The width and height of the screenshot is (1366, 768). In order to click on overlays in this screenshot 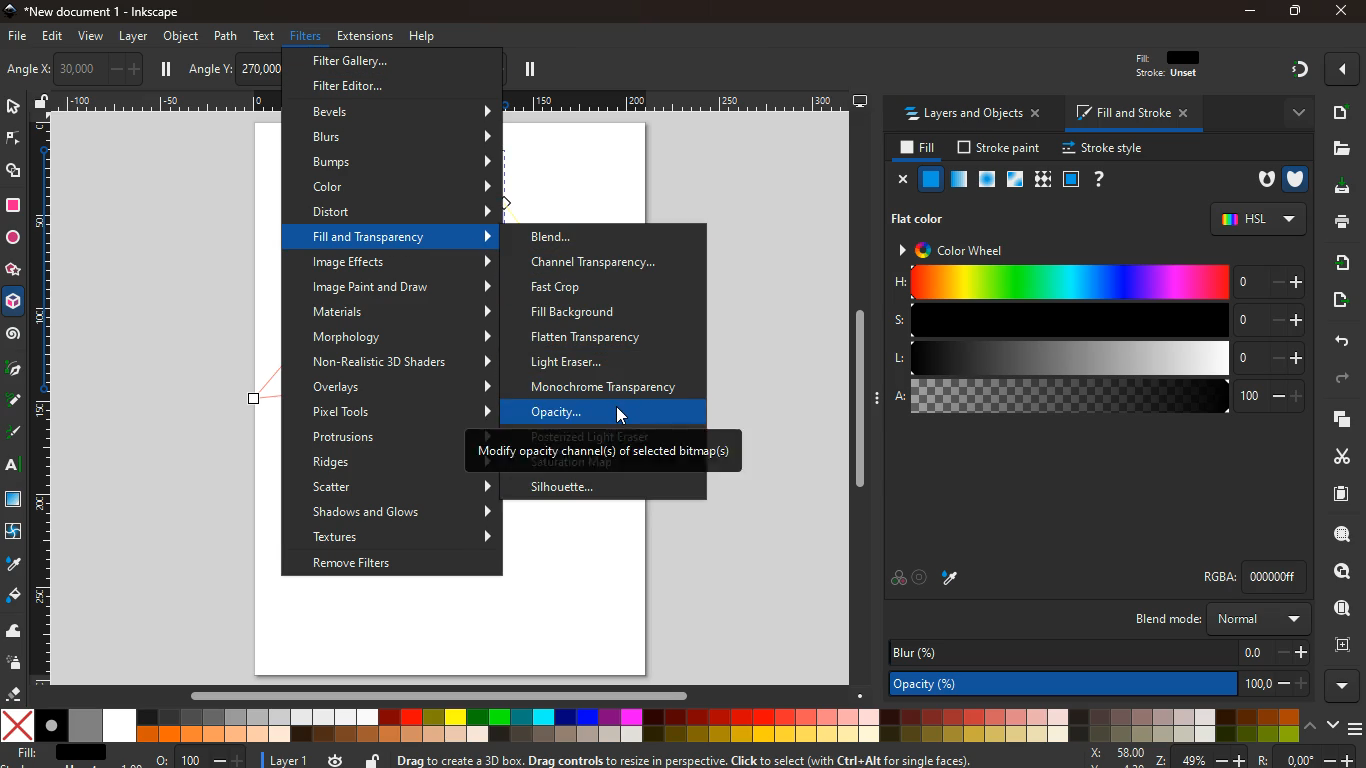, I will do `click(400, 387)`.